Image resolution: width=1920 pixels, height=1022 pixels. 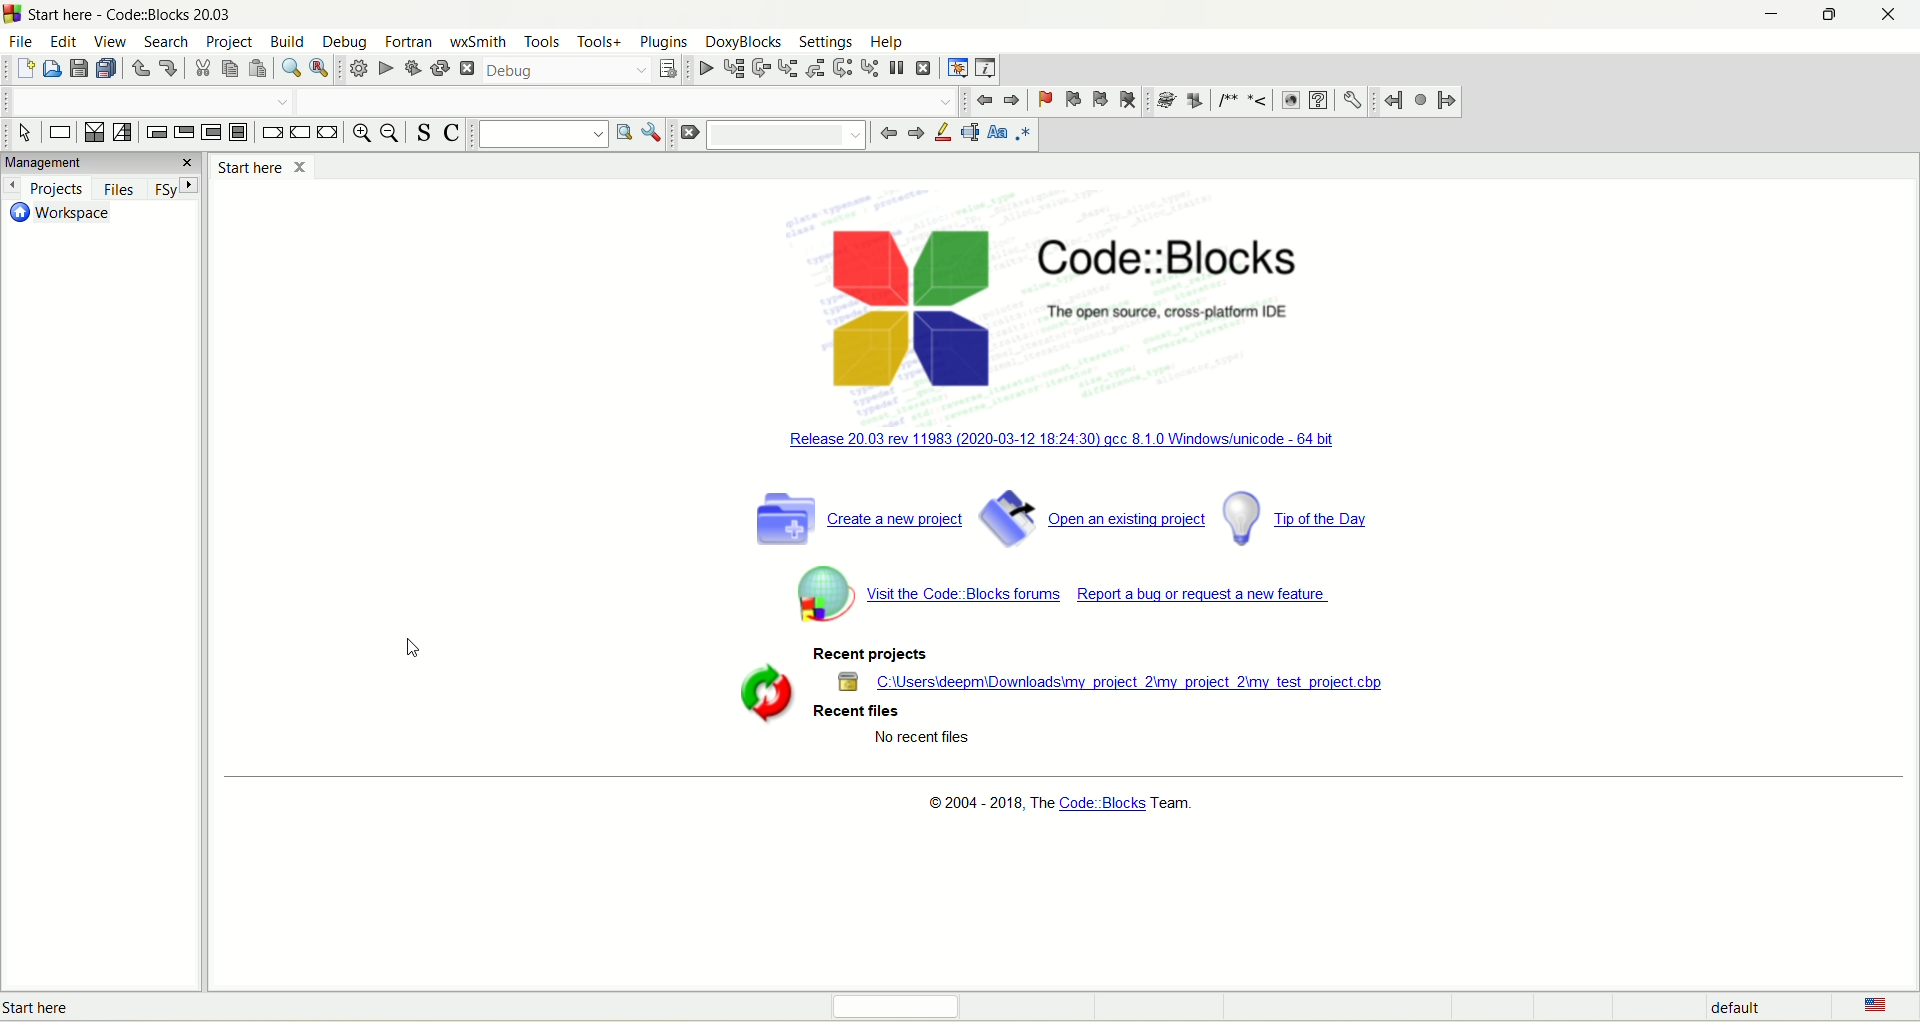 I want to click on minimize, so click(x=1771, y=15).